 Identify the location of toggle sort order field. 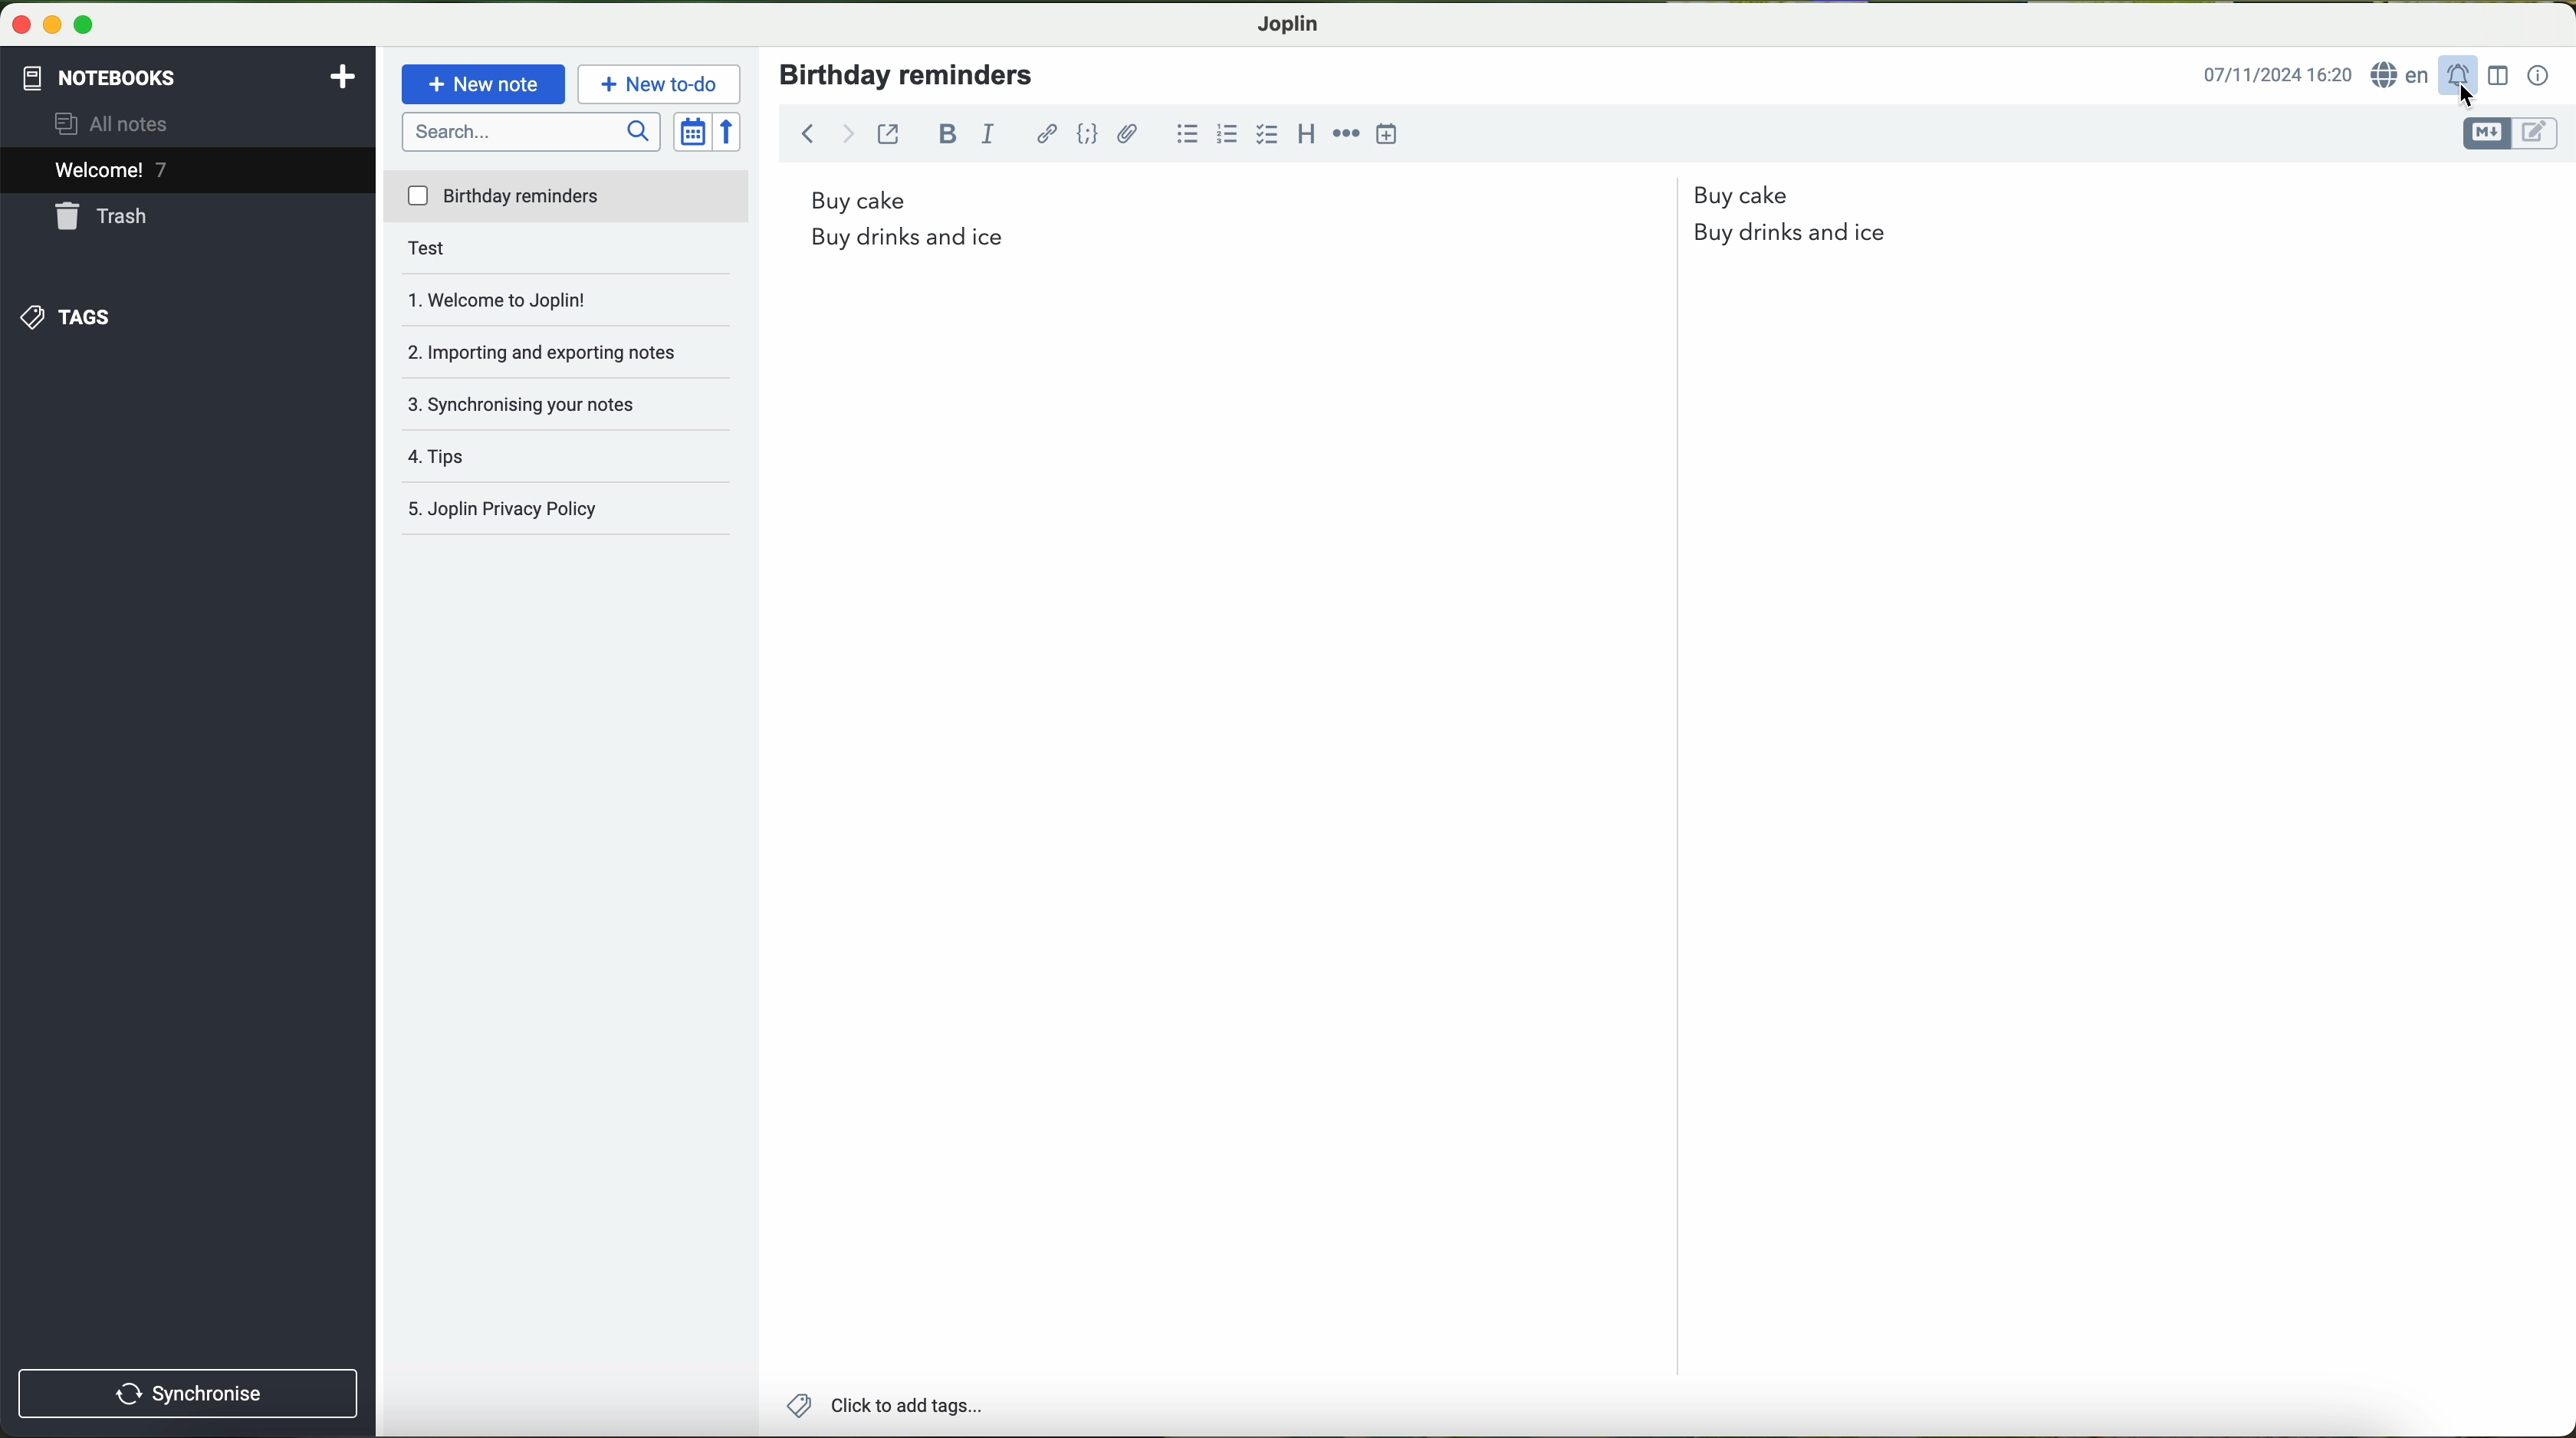
(691, 131).